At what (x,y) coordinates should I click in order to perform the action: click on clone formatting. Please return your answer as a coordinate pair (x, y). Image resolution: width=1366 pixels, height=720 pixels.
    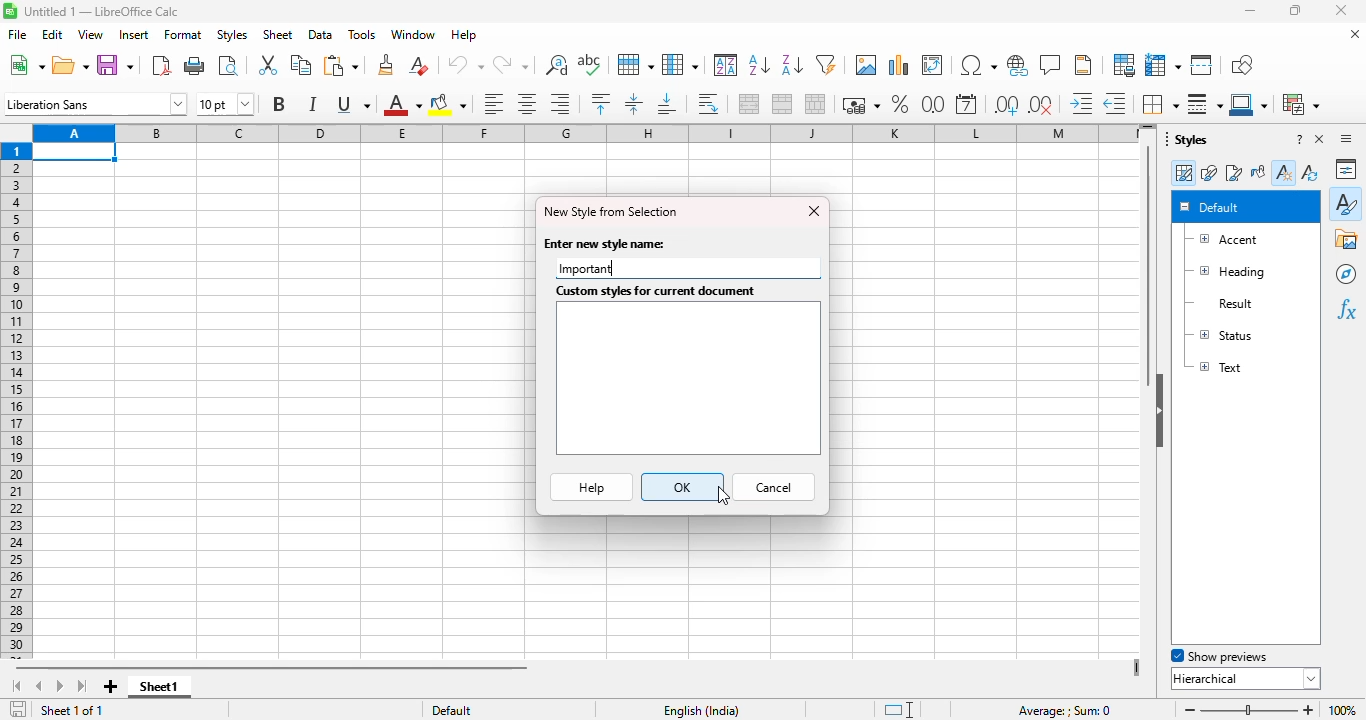
    Looking at the image, I should click on (386, 65).